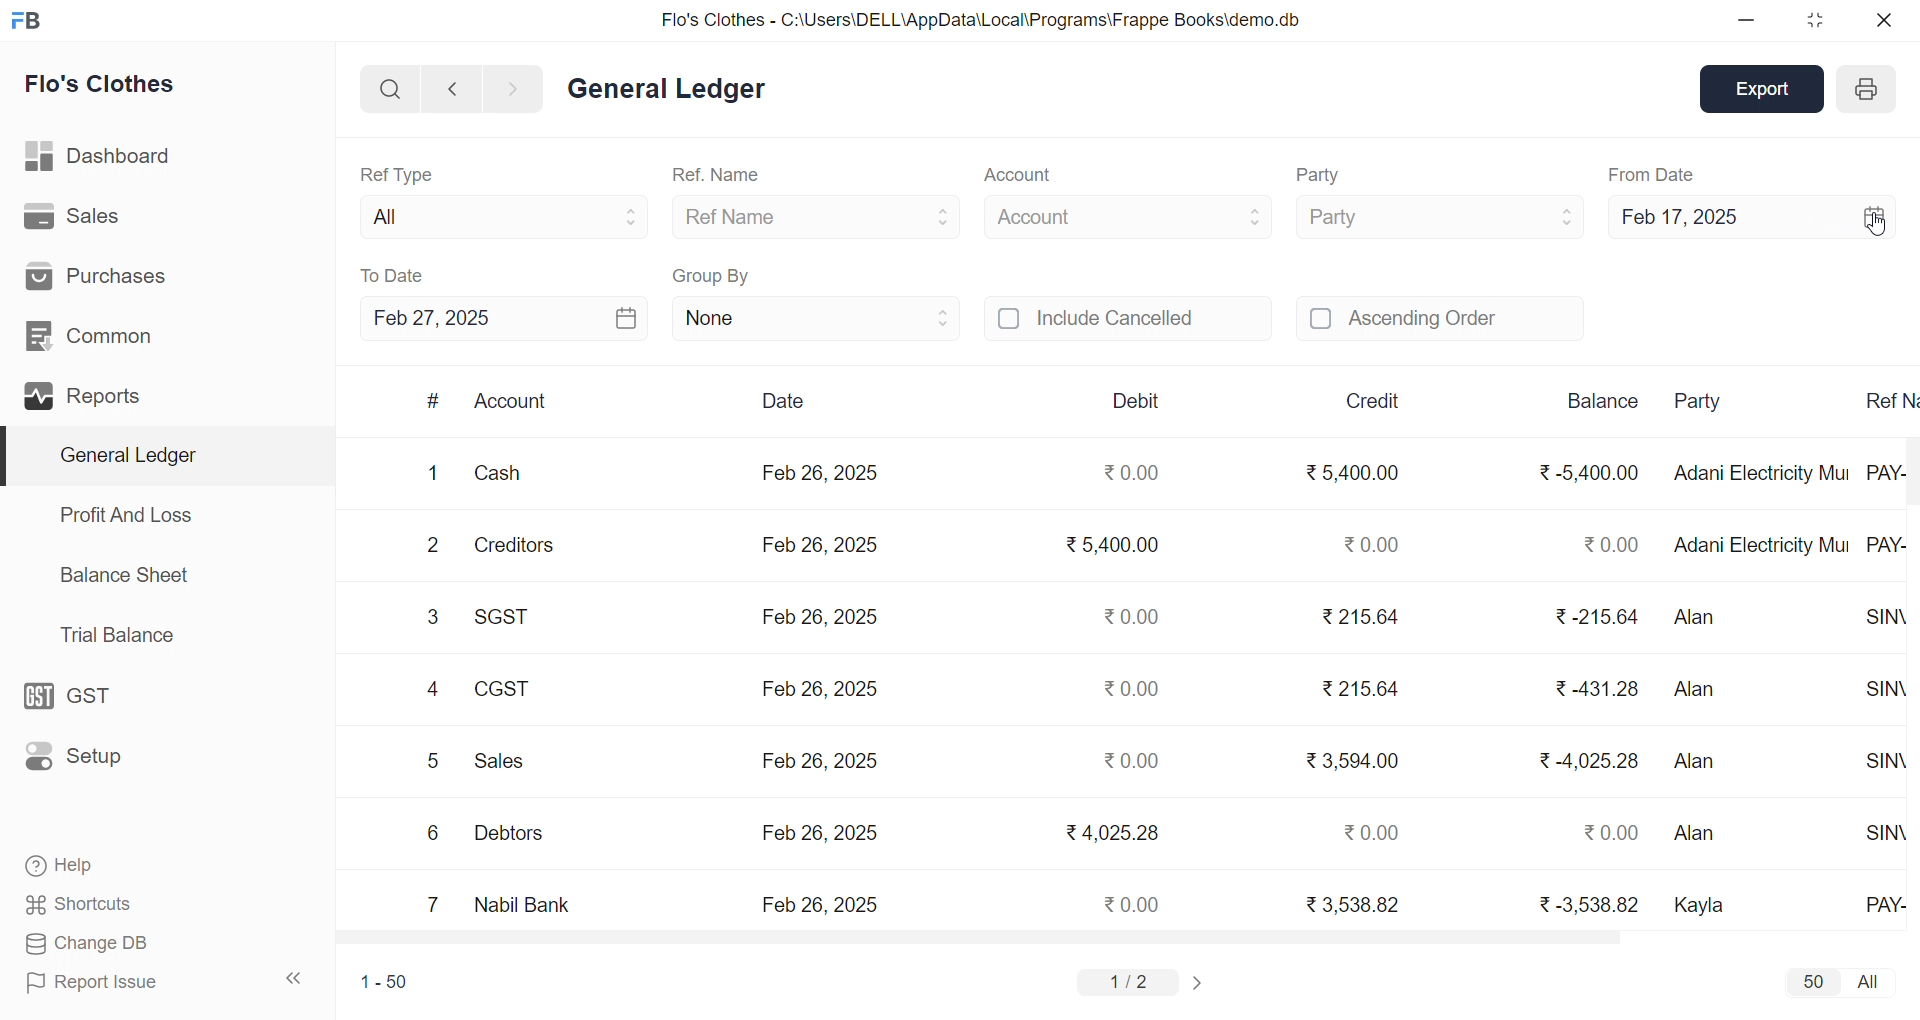 This screenshot has height=1020, width=1920. I want to click on Nabil Bank, so click(522, 901).